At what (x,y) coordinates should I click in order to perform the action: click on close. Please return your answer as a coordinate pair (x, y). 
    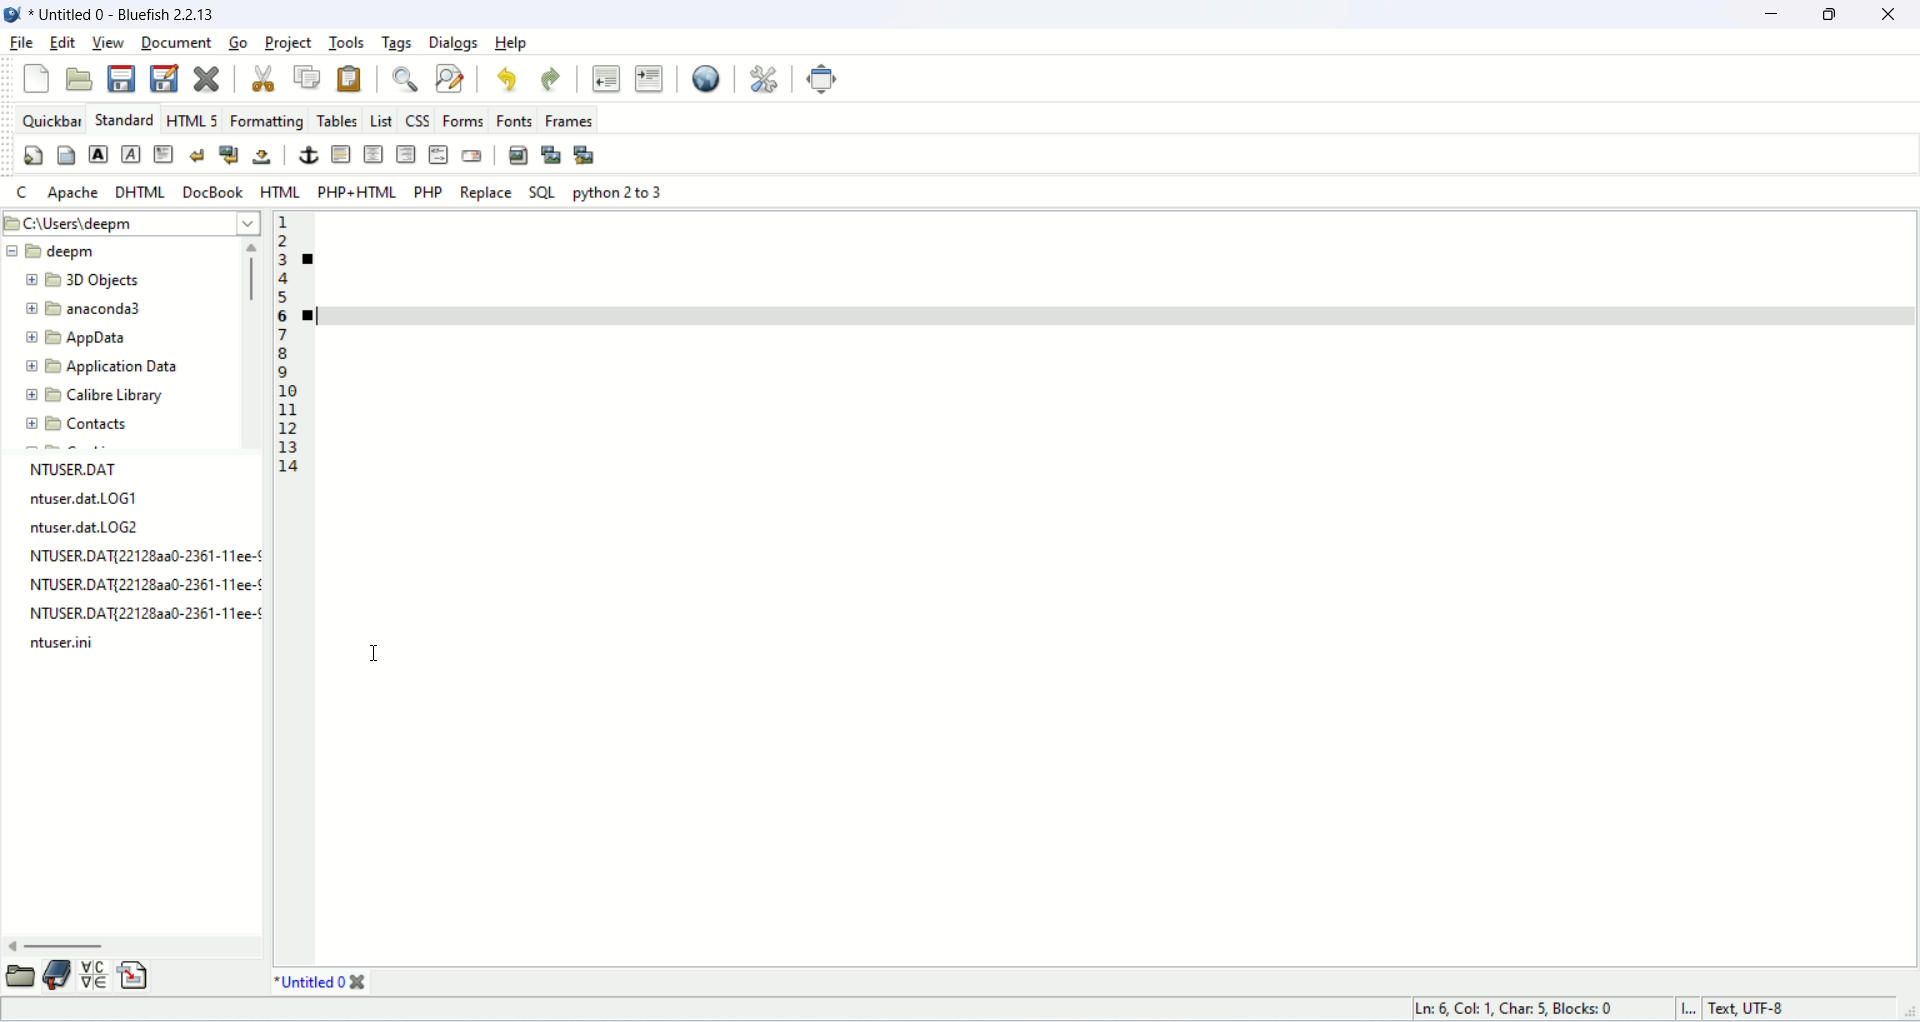
    Looking at the image, I should click on (1896, 15).